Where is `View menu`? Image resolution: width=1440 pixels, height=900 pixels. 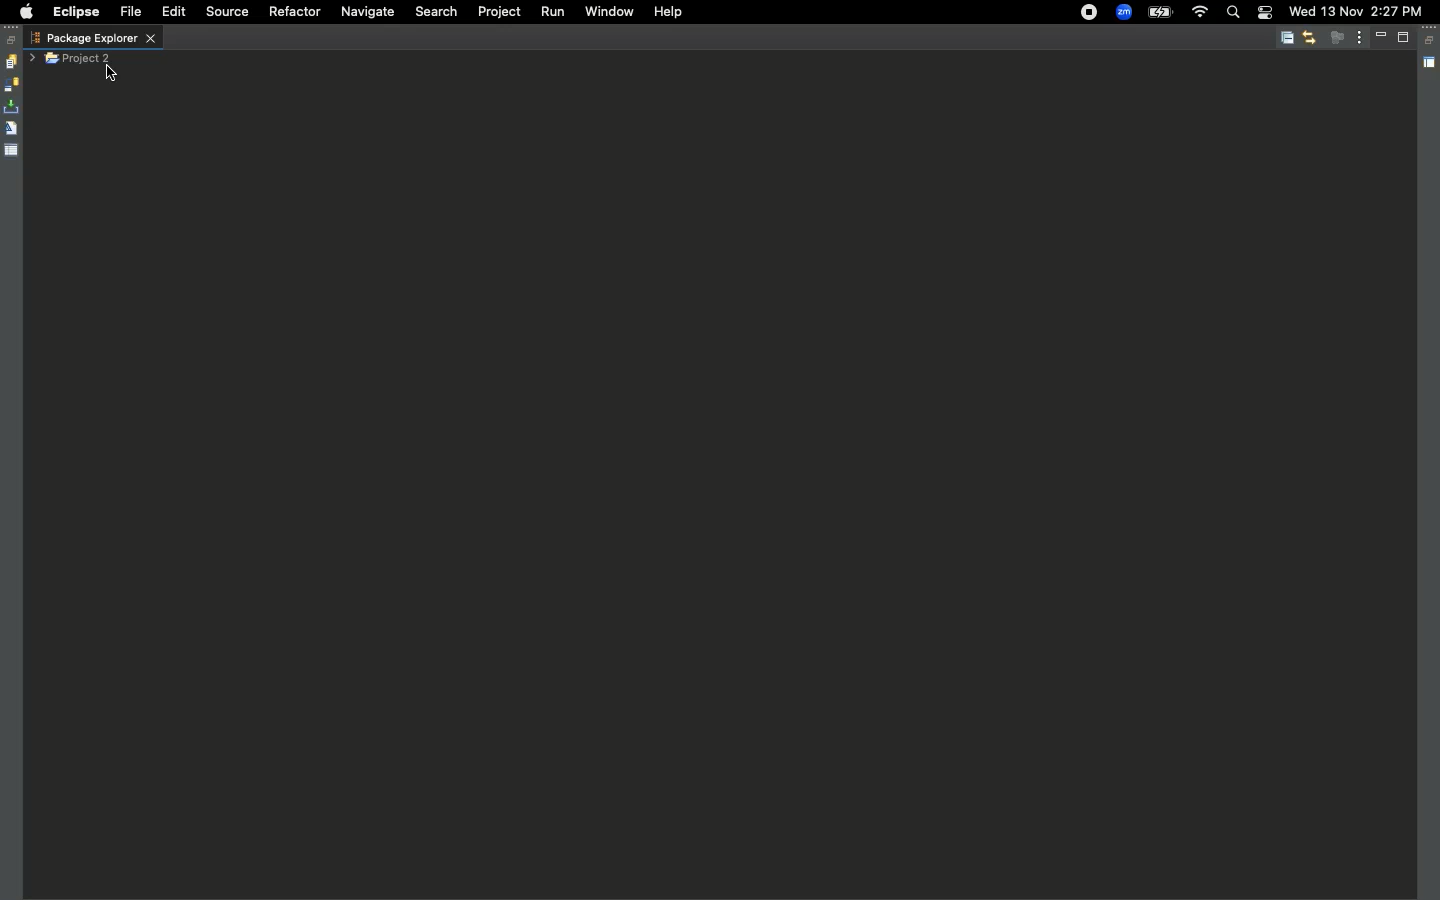
View menu is located at coordinates (1360, 36).